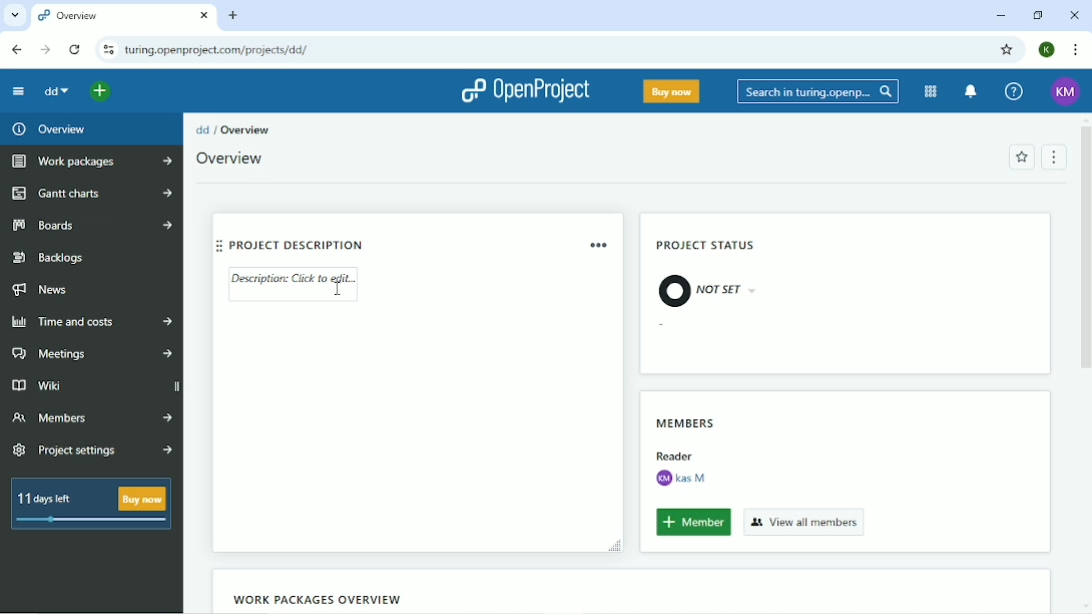 This screenshot has height=614, width=1092. Describe the element at coordinates (90, 194) in the screenshot. I see `Gantt charts` at that location.